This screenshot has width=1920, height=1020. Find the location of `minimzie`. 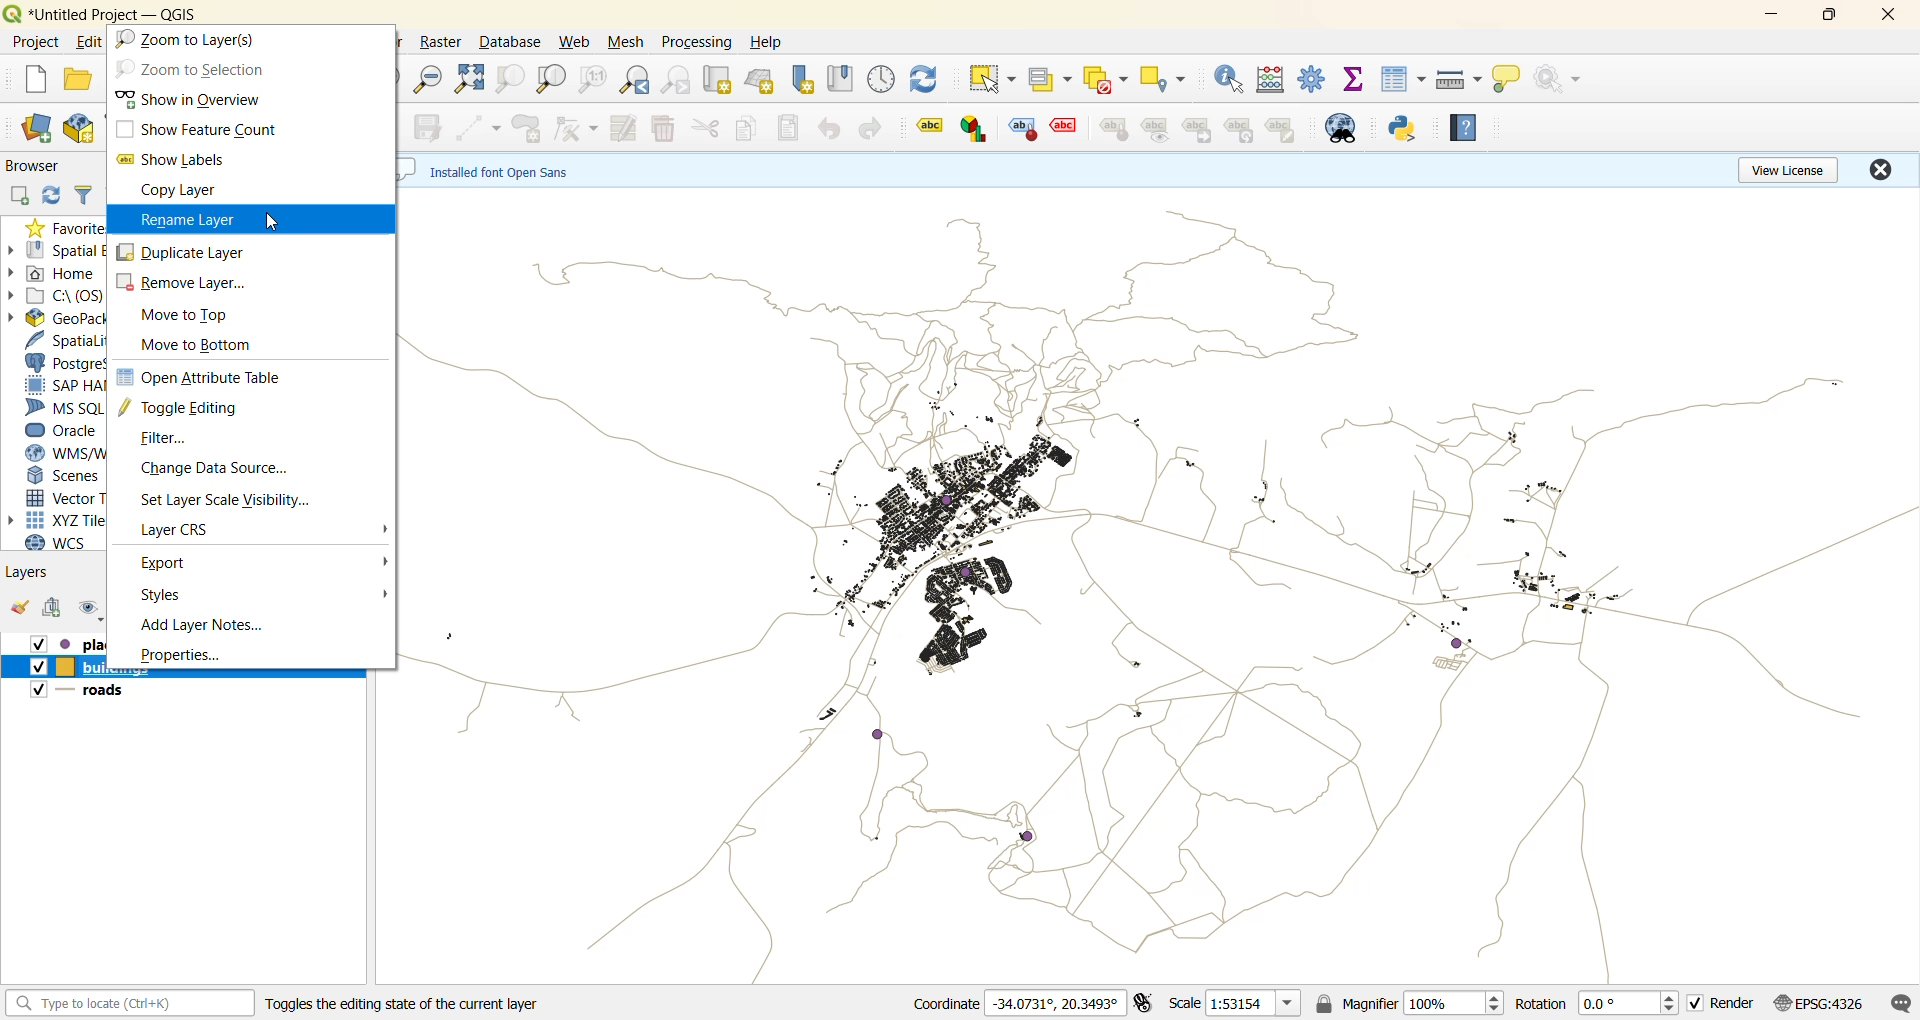

minimzie is located at coordinates (1769, 17).